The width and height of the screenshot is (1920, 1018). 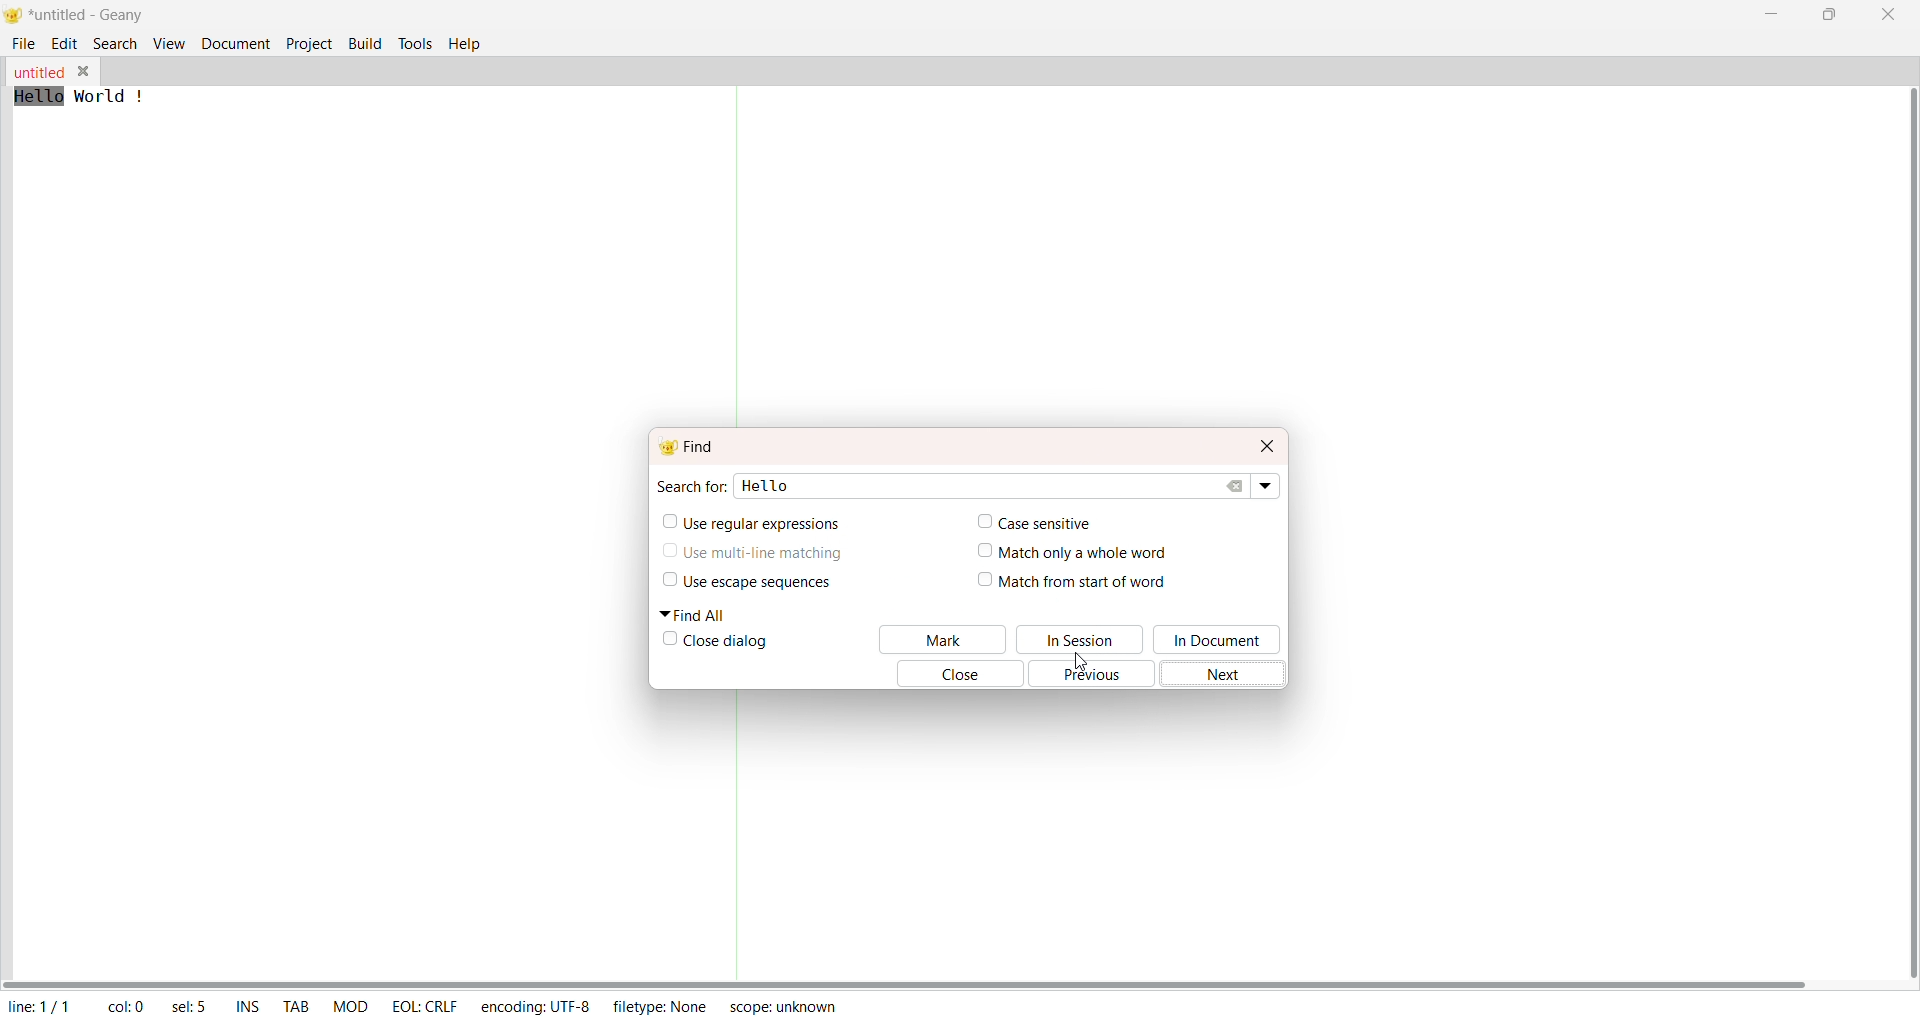 What do you see at coordinates (44, 1003) in the screenshot?
I see `Line 1/1` at bounding box center [44, 1003].